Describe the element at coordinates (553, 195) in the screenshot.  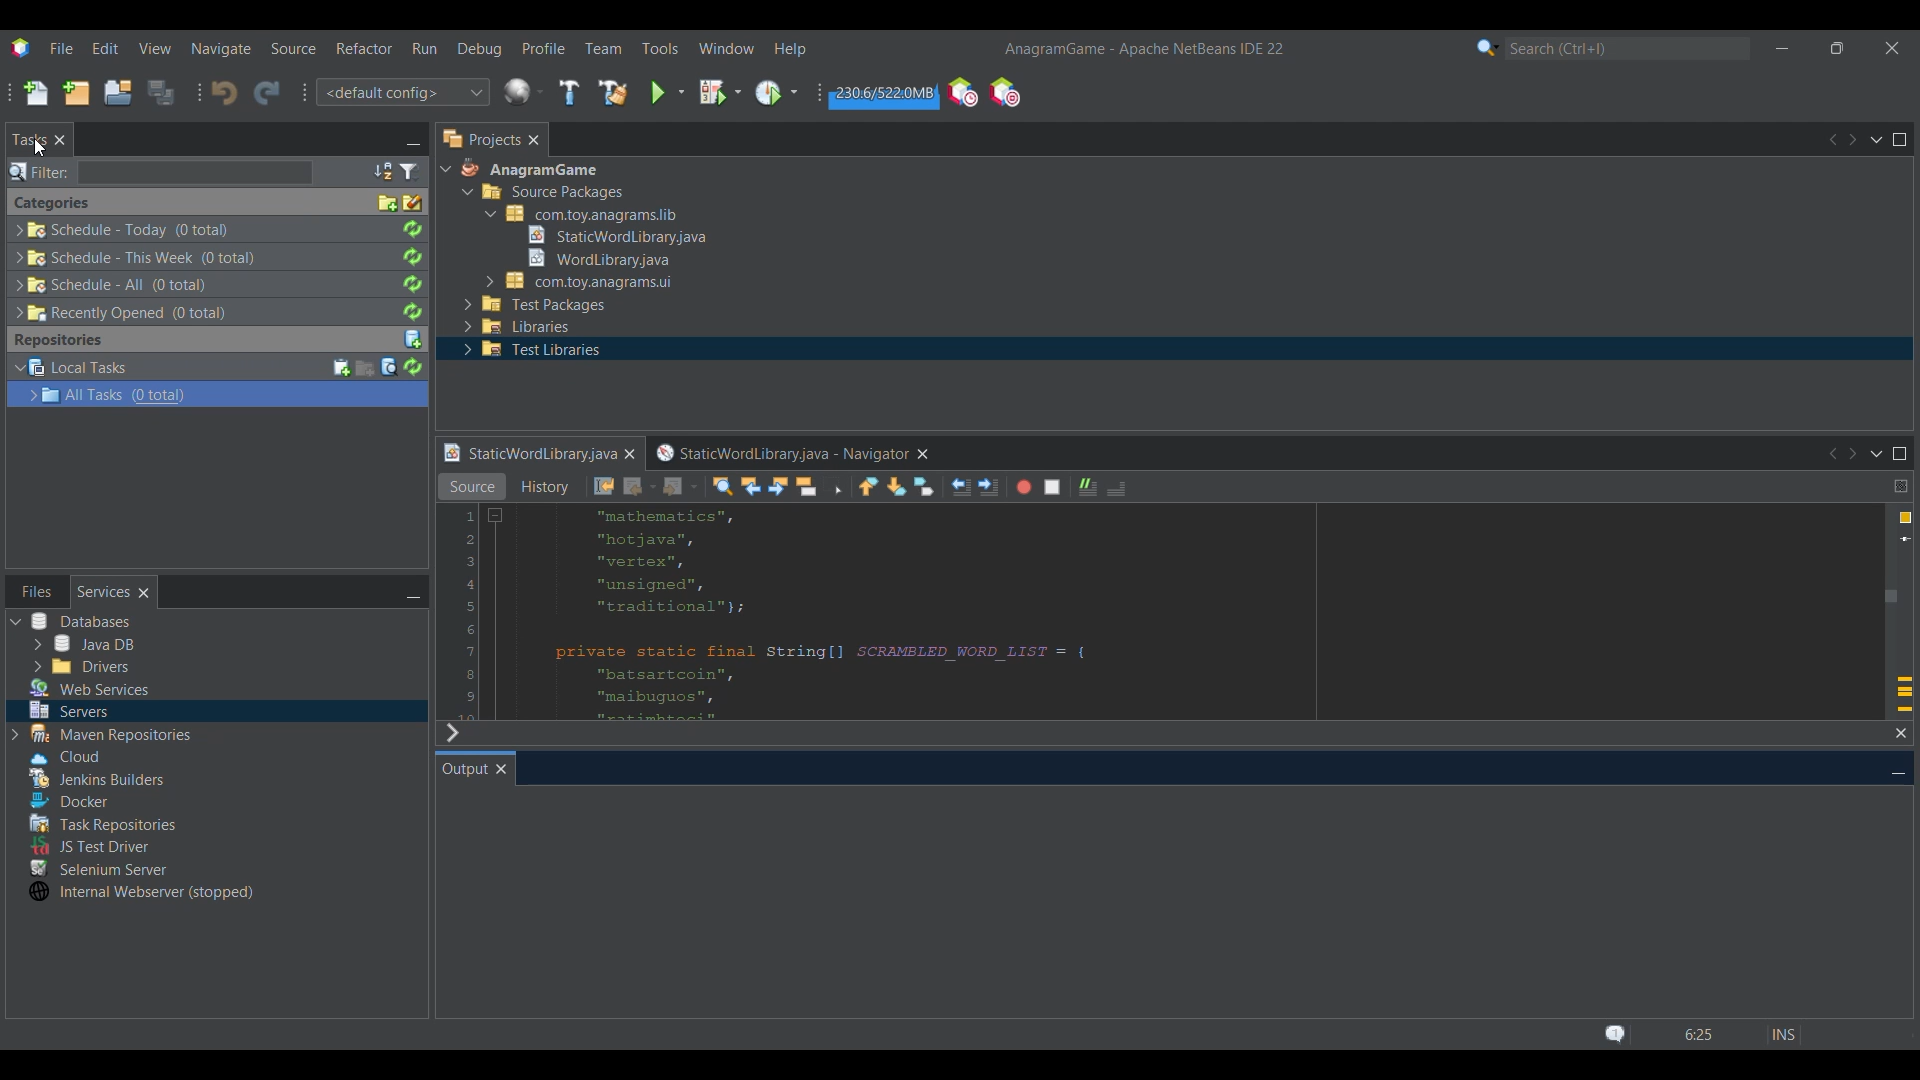
I see `` at that location.